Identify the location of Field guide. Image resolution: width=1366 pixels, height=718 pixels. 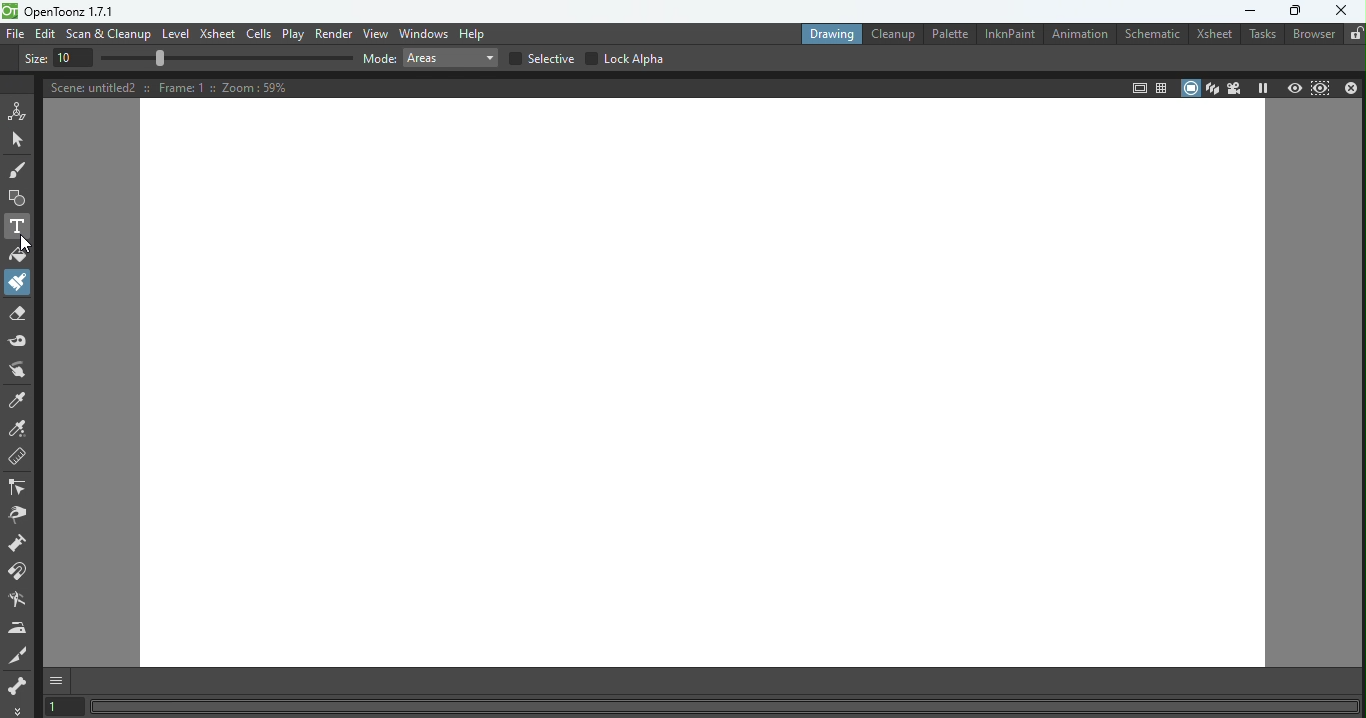
(1161, 87).